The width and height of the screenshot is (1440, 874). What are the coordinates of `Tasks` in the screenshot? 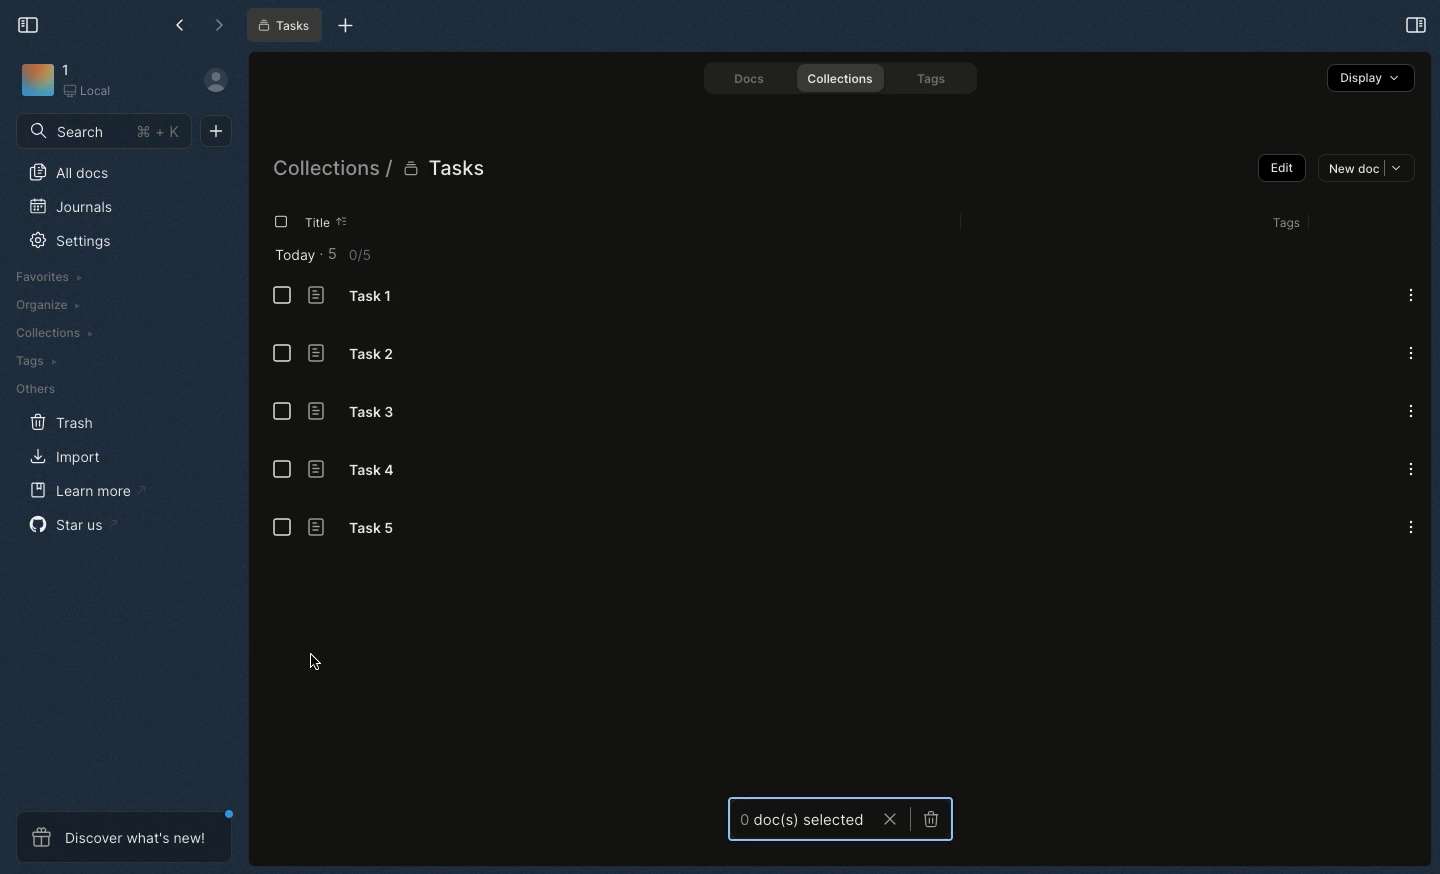 It's located at (284, 26).